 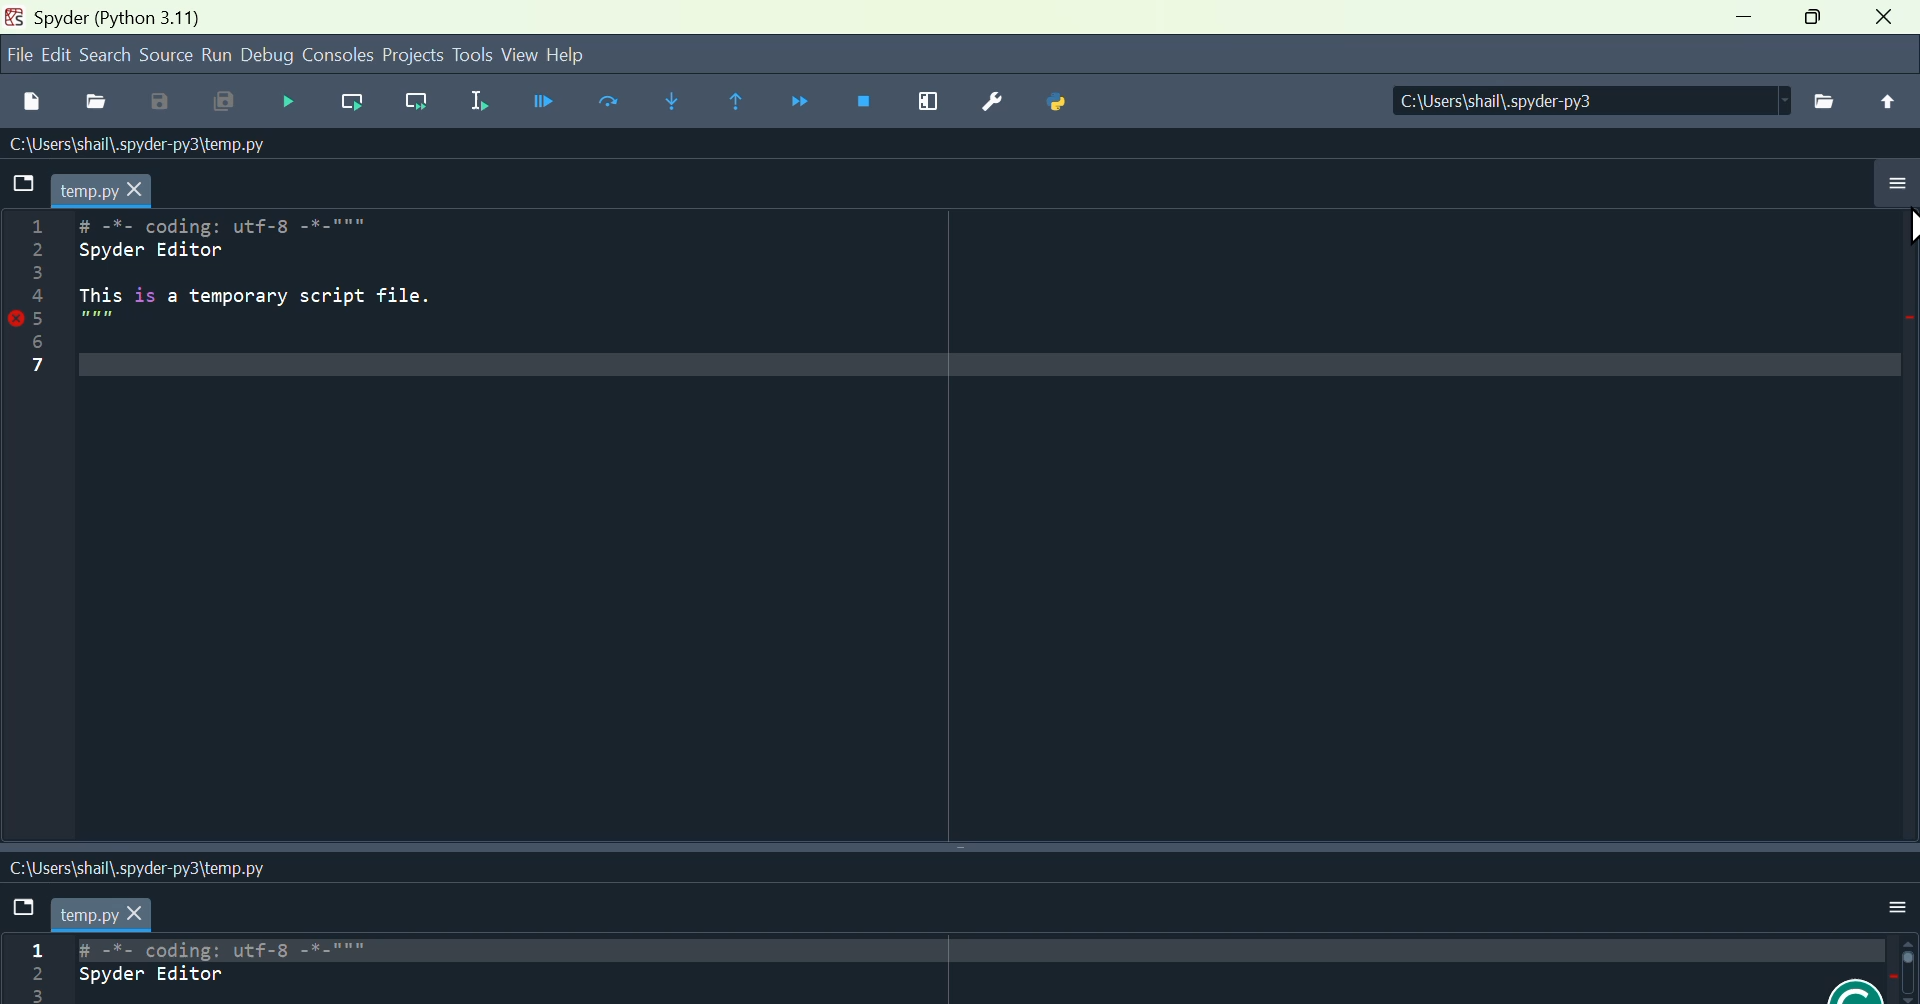 I want to click on More option, so click(x=1900, y=901).